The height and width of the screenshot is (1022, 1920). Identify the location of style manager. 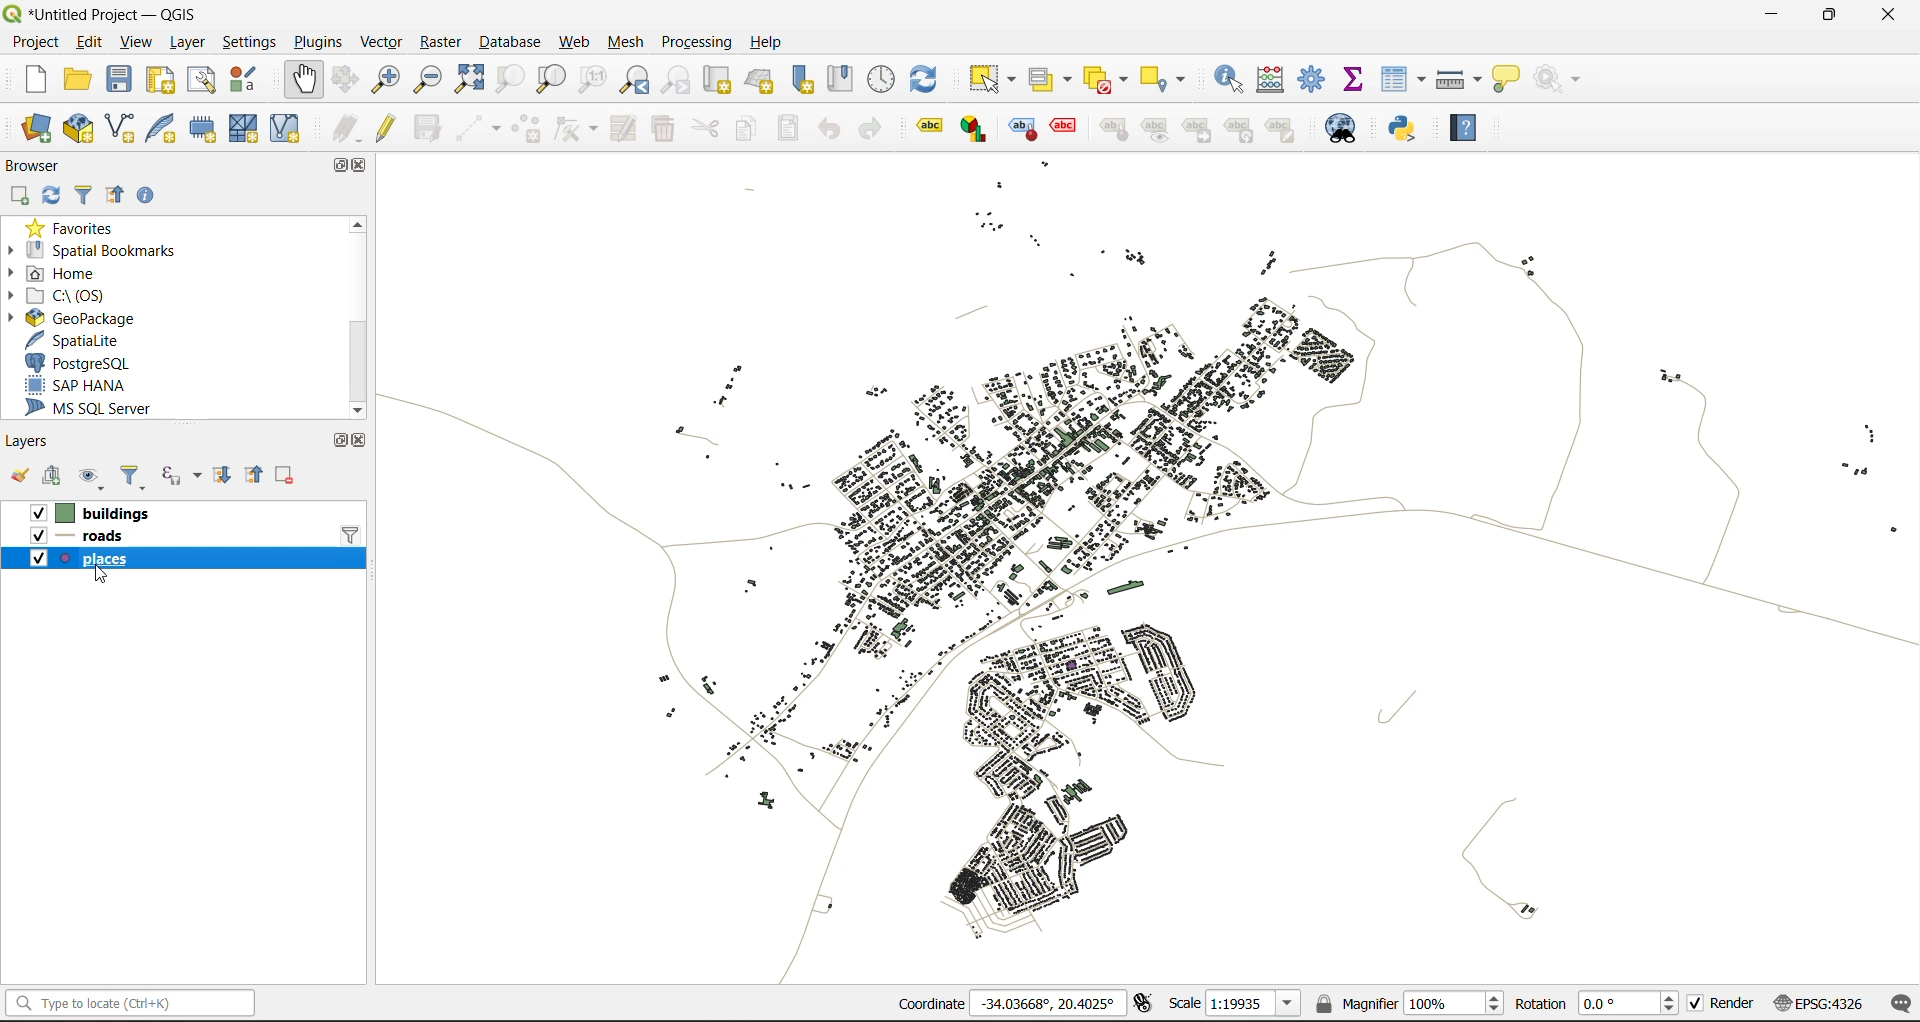
(251, 83).